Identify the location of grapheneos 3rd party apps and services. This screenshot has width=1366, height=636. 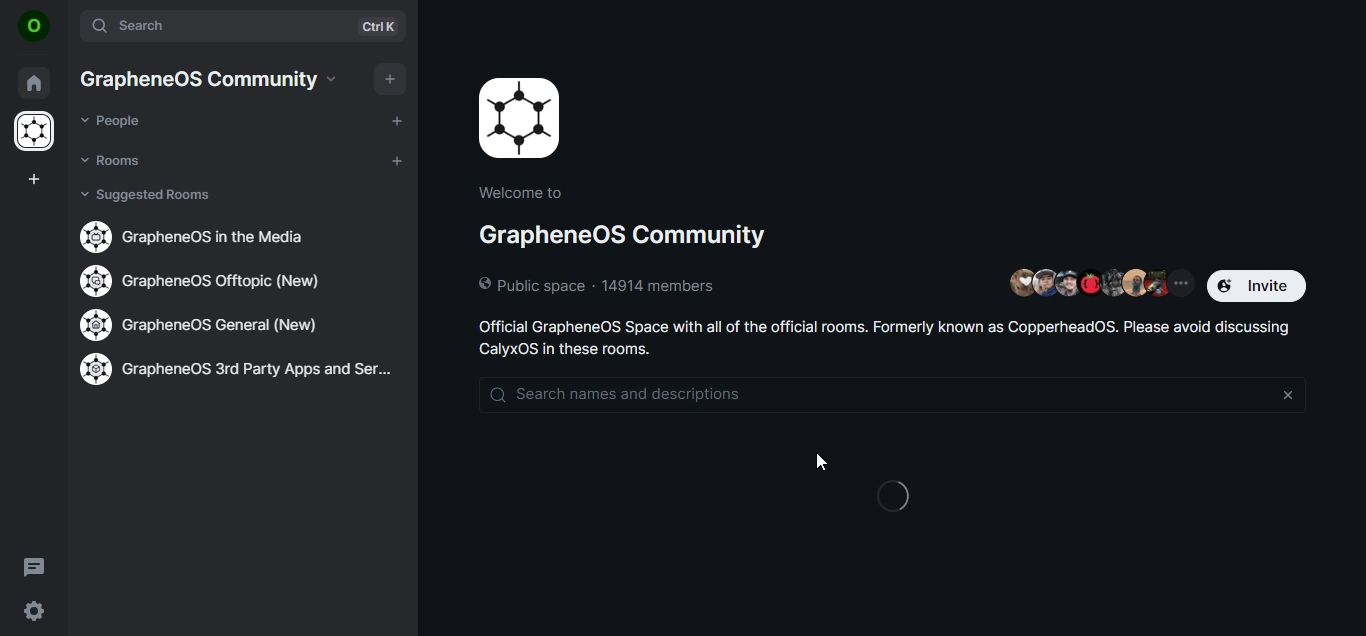
(235, 373).